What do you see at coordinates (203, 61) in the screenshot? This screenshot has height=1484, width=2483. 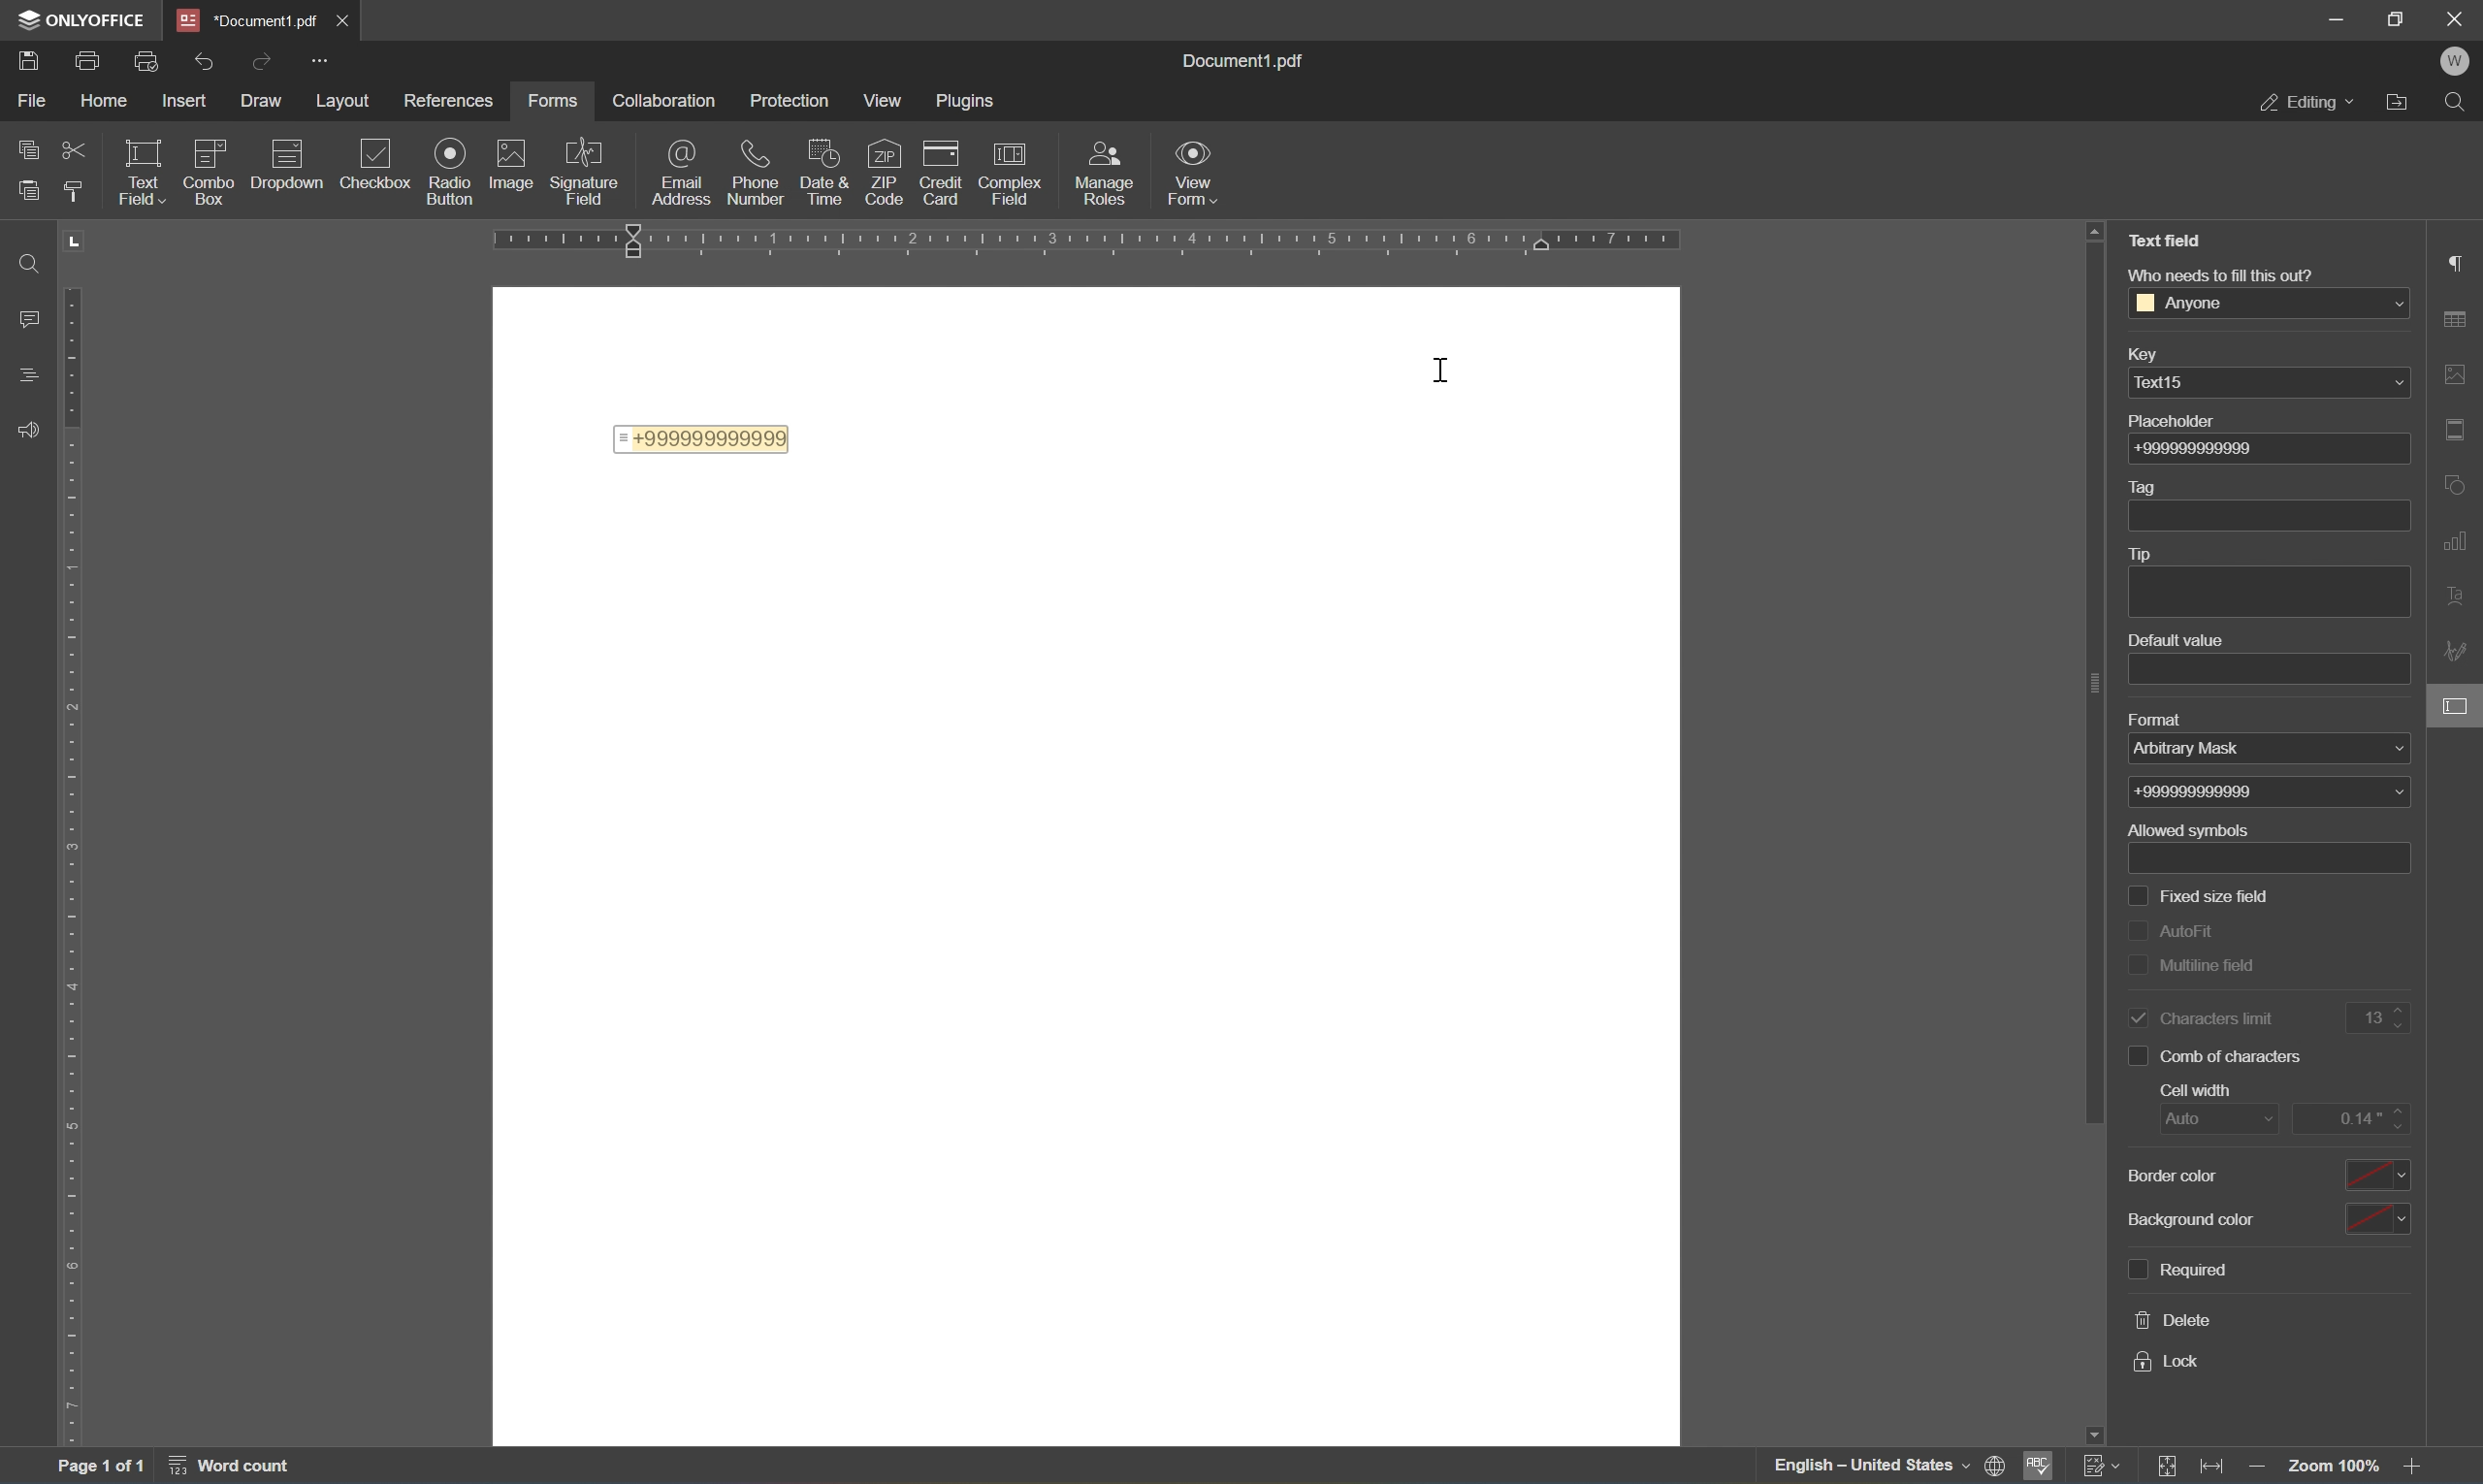 I see `undo` at bounding box center [203, 61].